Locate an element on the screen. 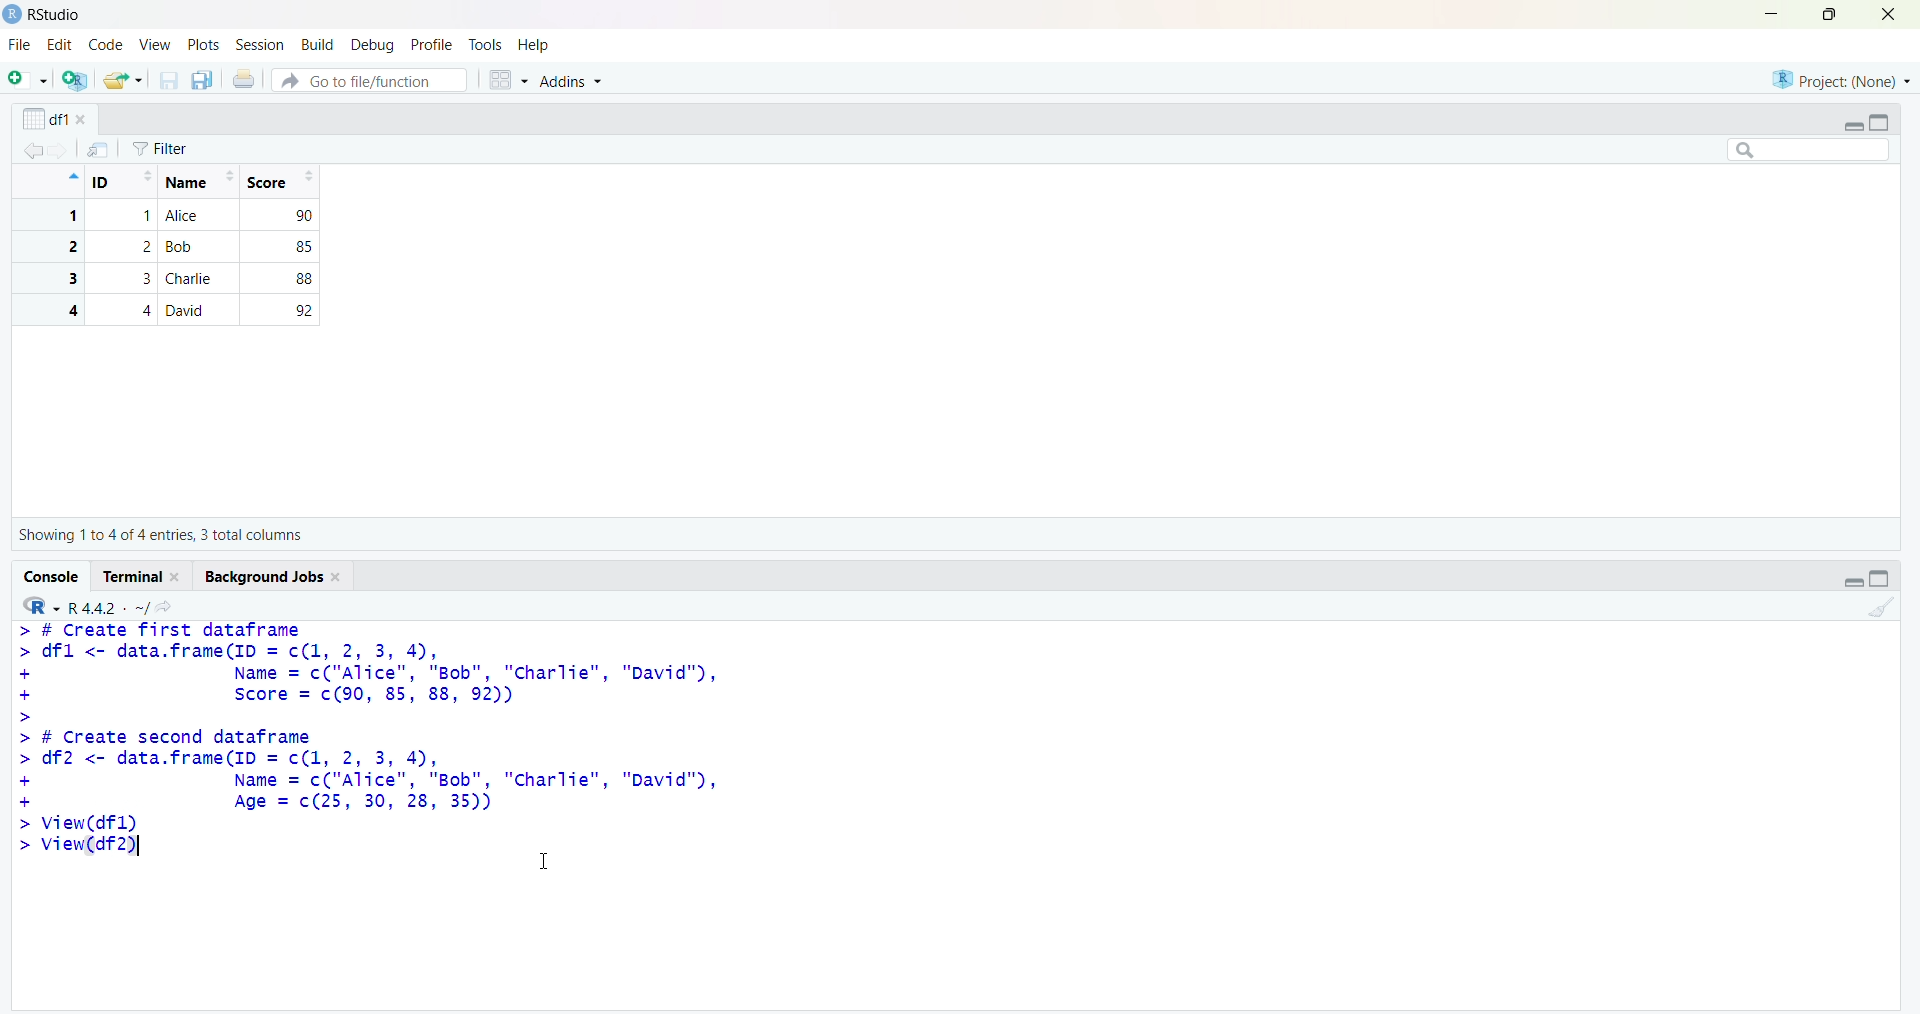 This screenshot has height=1014, width=1920. add file as is located at coordinates (32, 79).